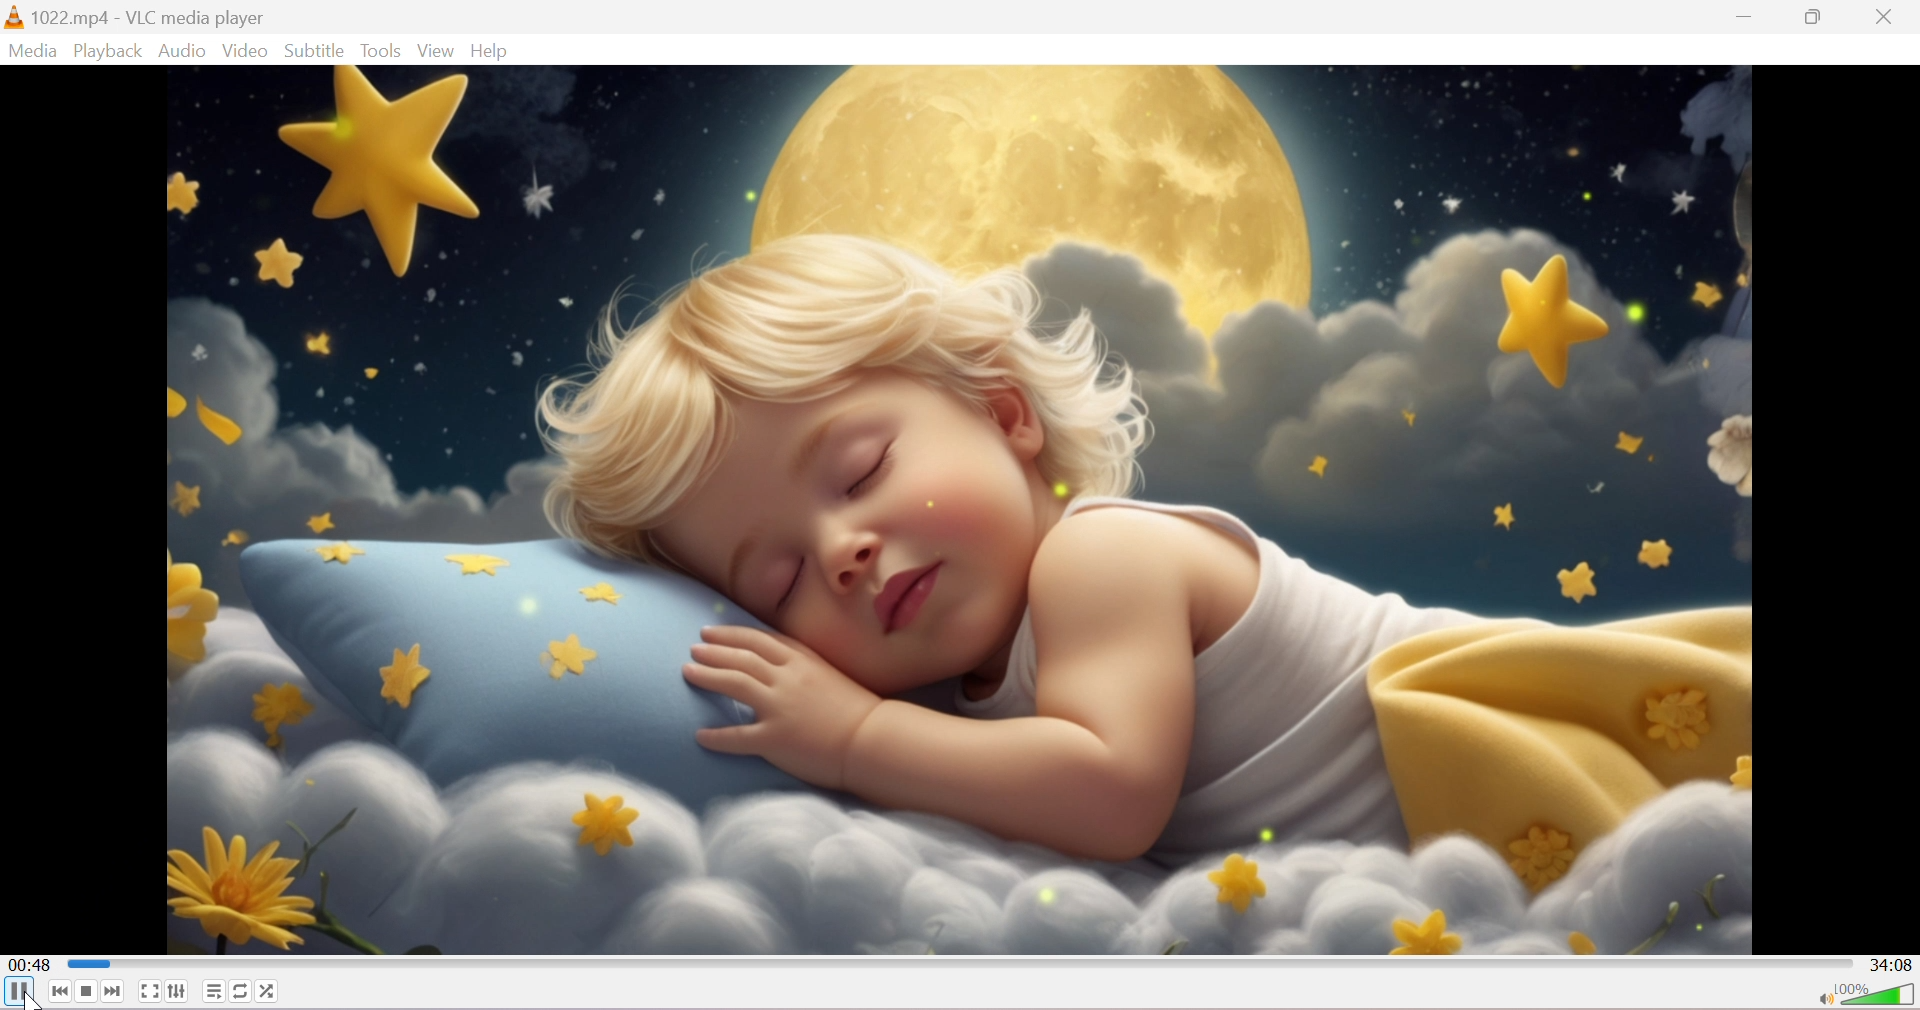 This screenshot has height=1010, width=1920. I want to click on Stop playback, so click(90, 992).